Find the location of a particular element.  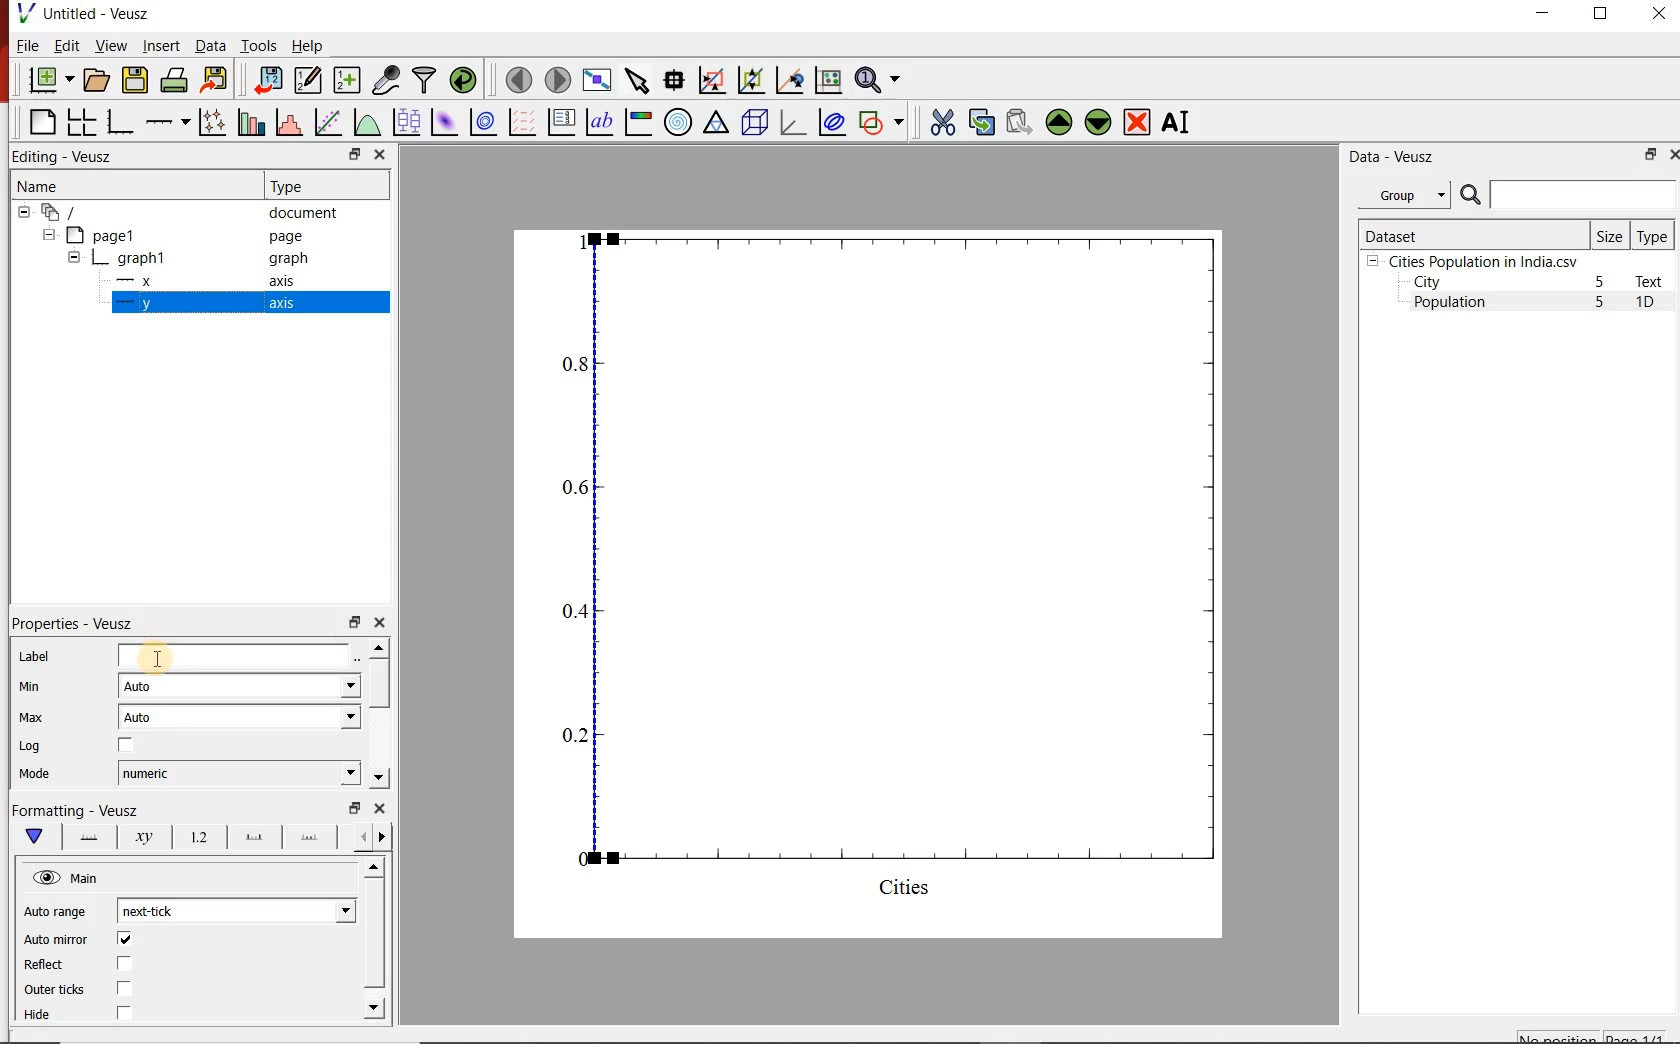

check/uncheck is located at coordinates (124, 939).